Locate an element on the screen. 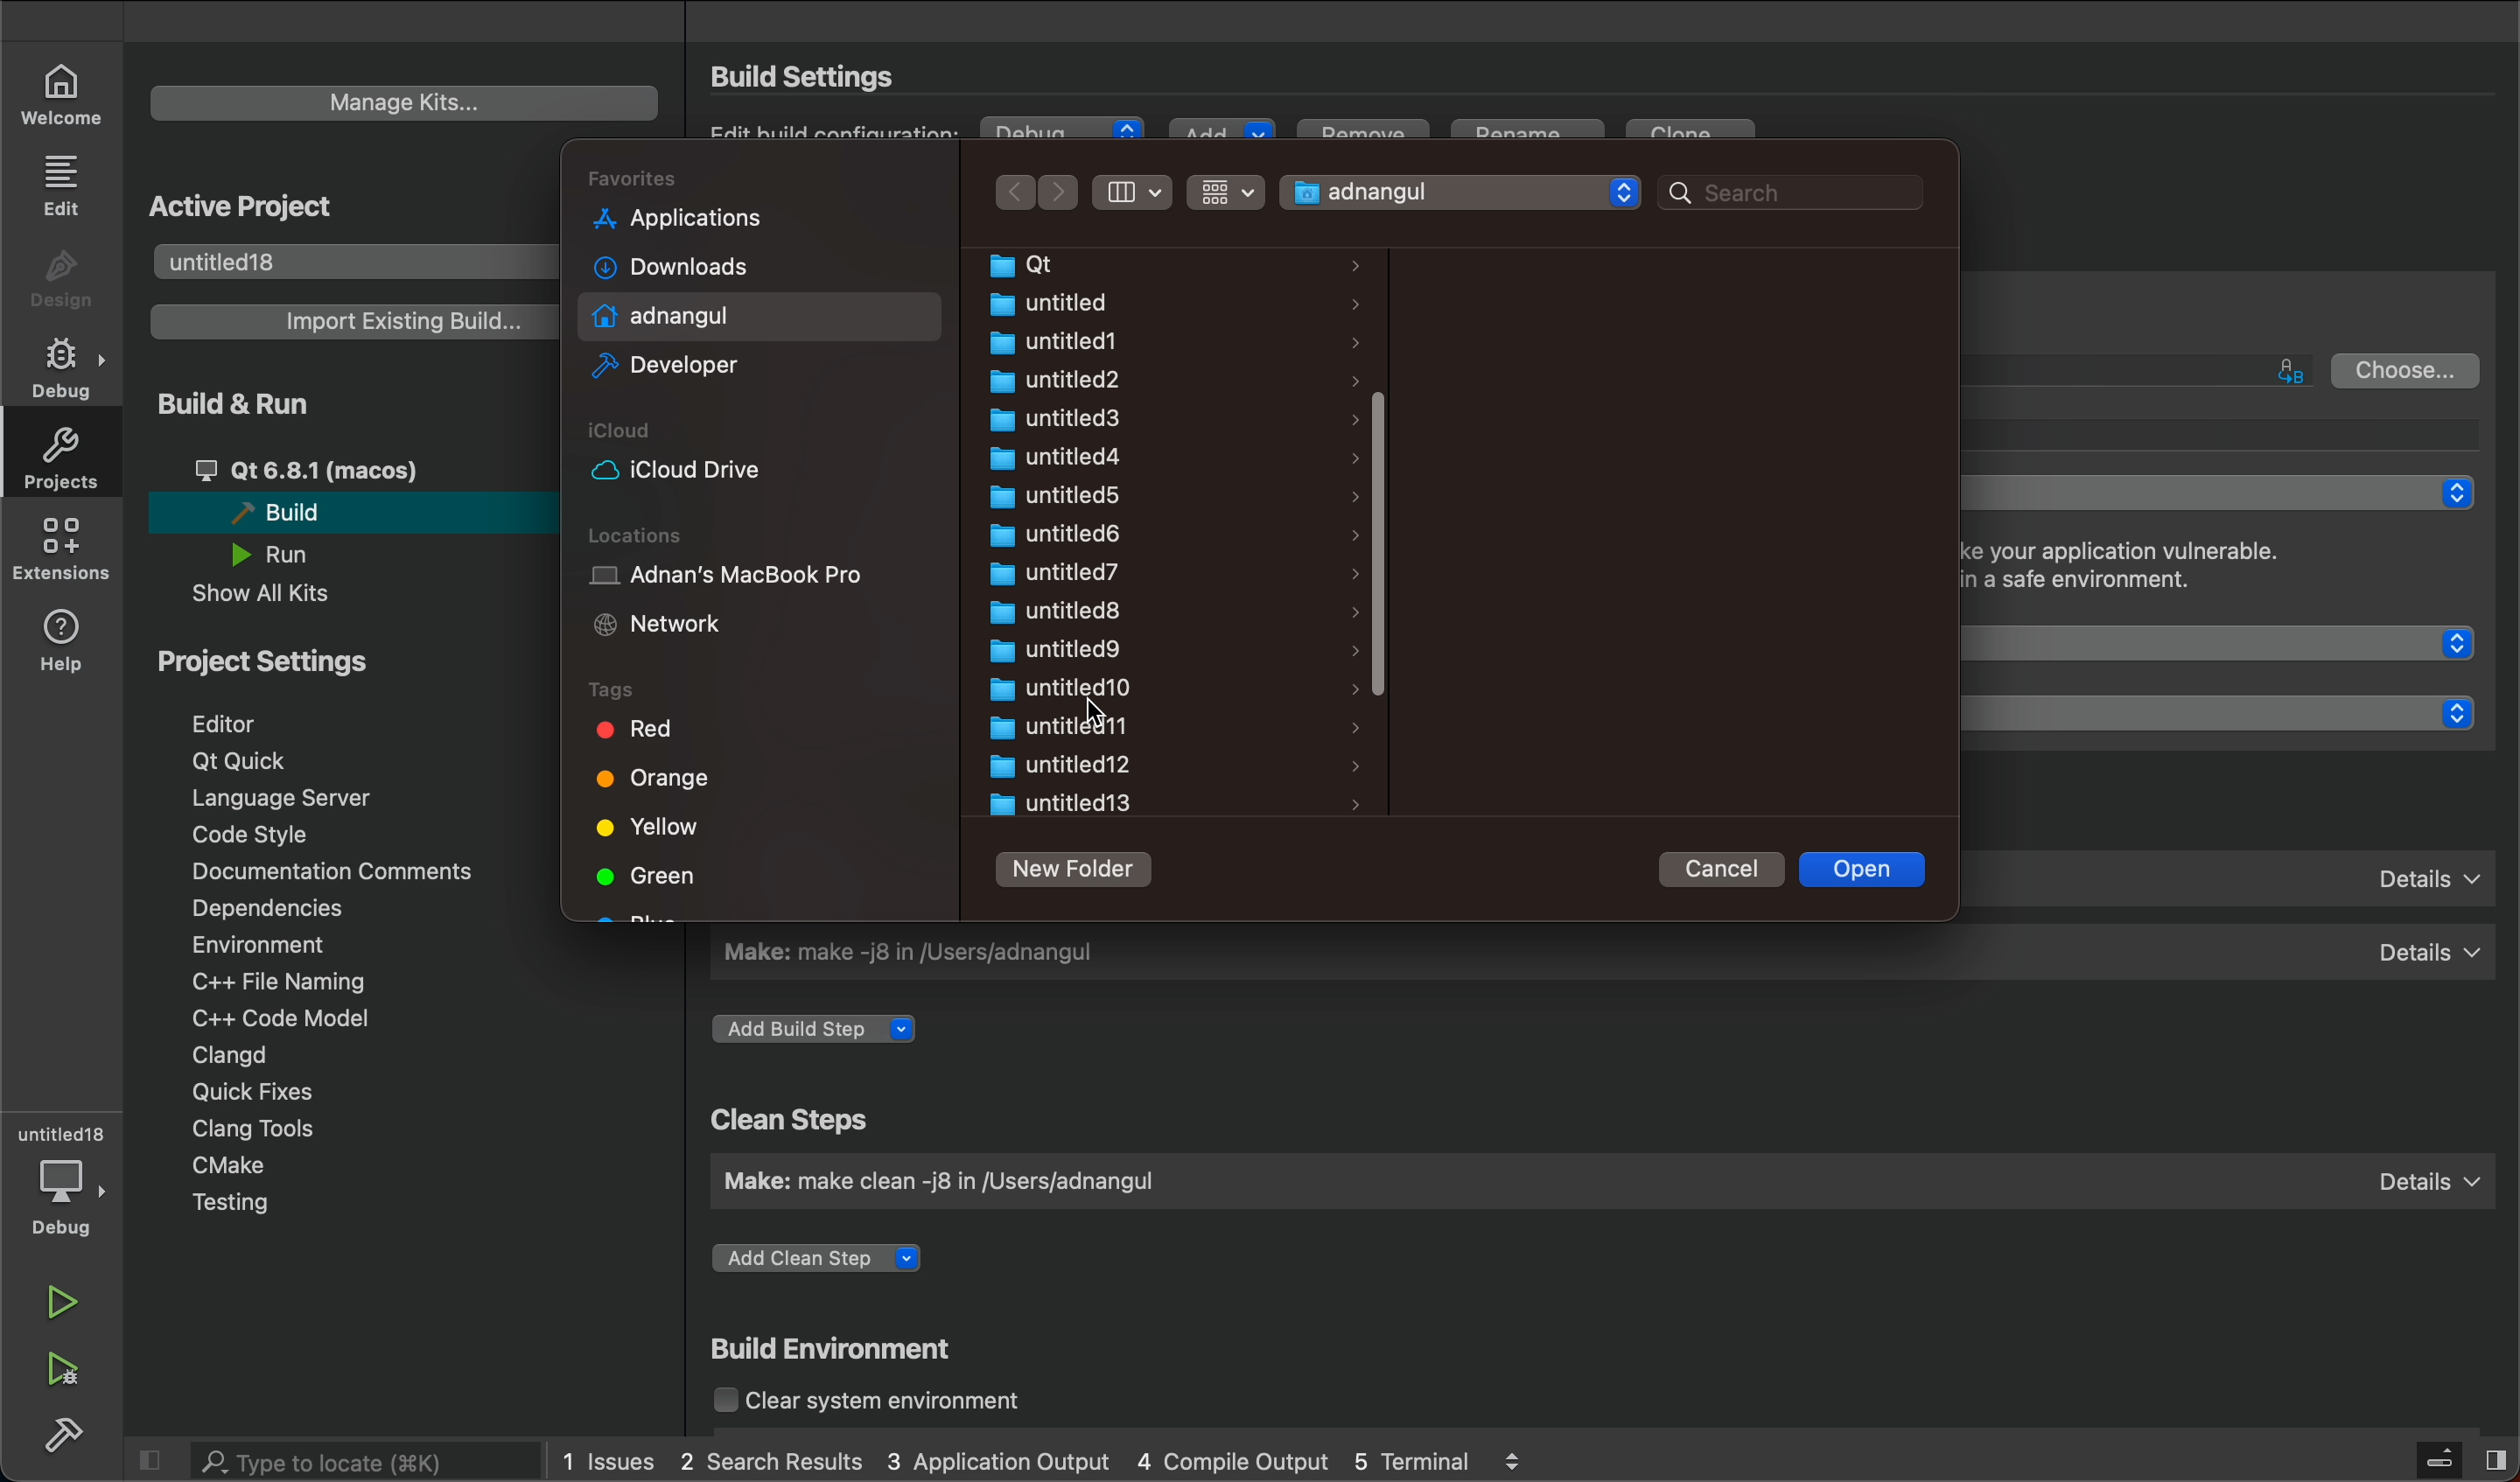 The height and width of the screenshot is (1482, 2520). welcome is located at coordinates (62, 88).